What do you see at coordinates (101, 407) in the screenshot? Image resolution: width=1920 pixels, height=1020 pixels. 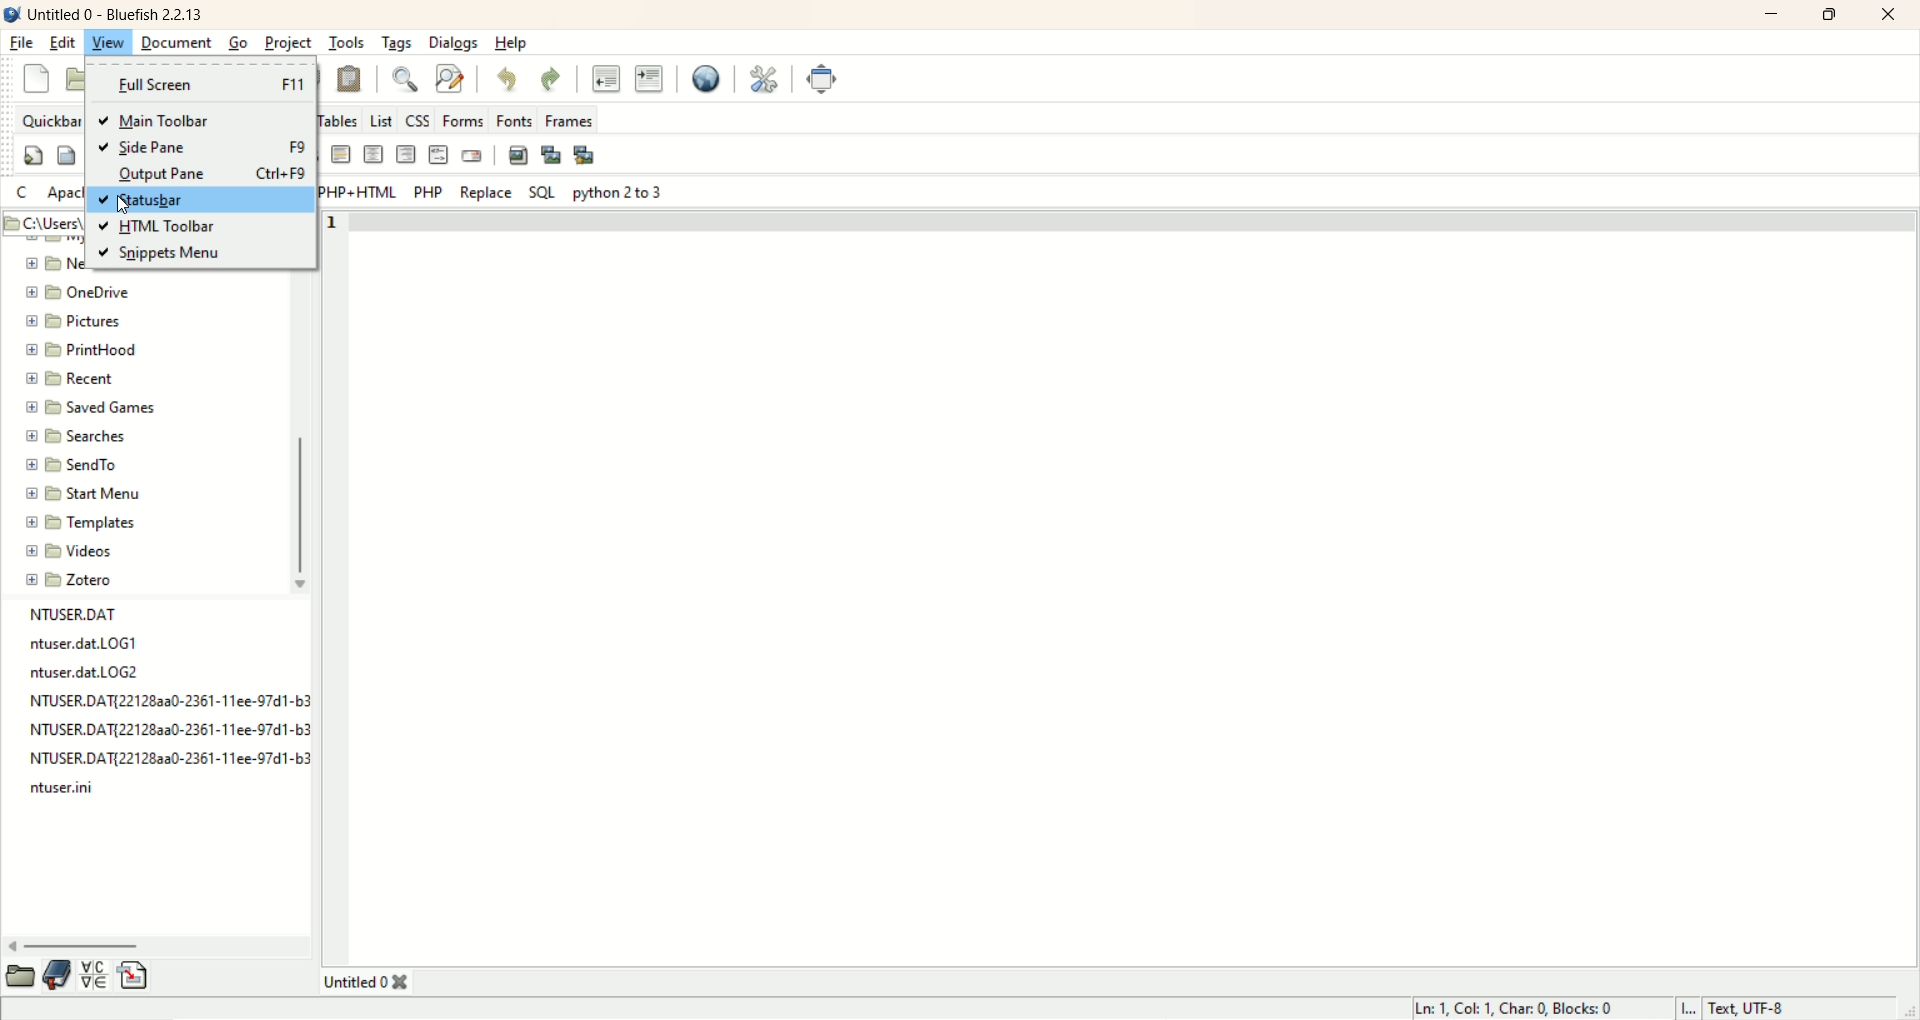 I see `saved games` at bounding box center [101, 407].